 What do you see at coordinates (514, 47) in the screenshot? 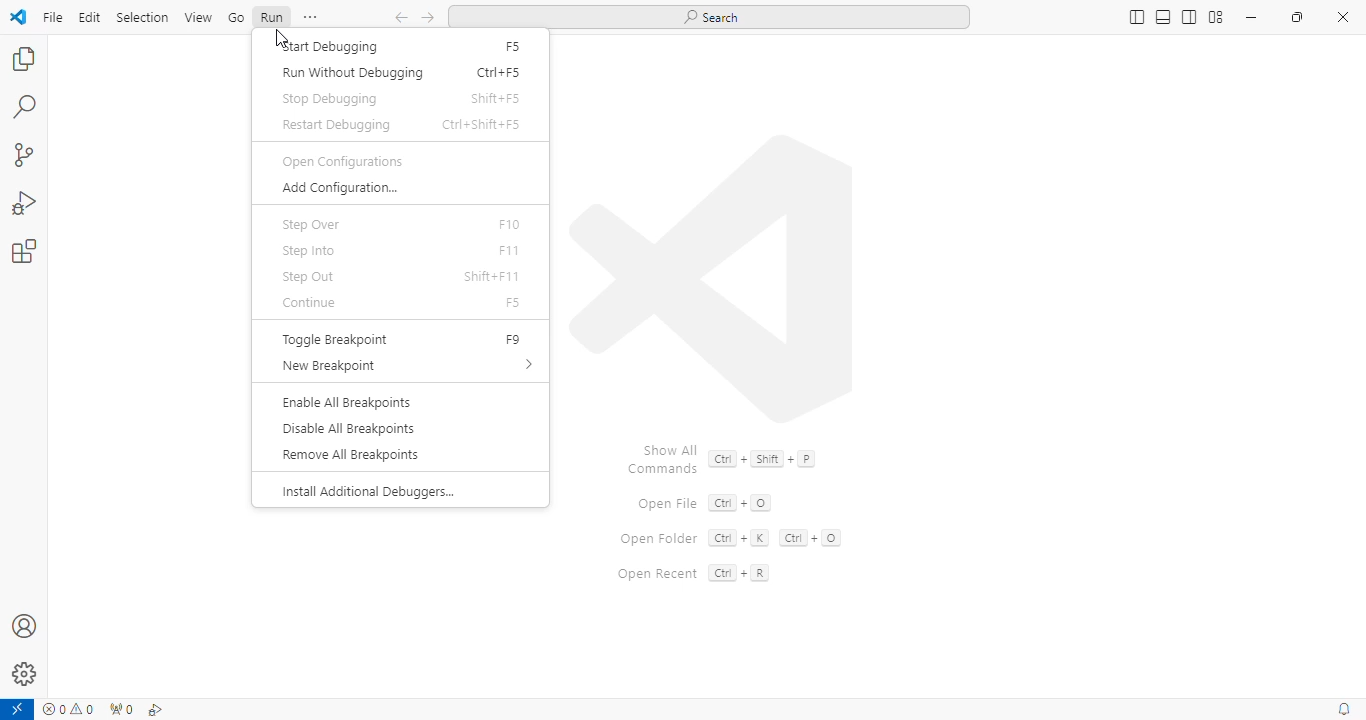
I see `f5` at bounding box center [514, 47].